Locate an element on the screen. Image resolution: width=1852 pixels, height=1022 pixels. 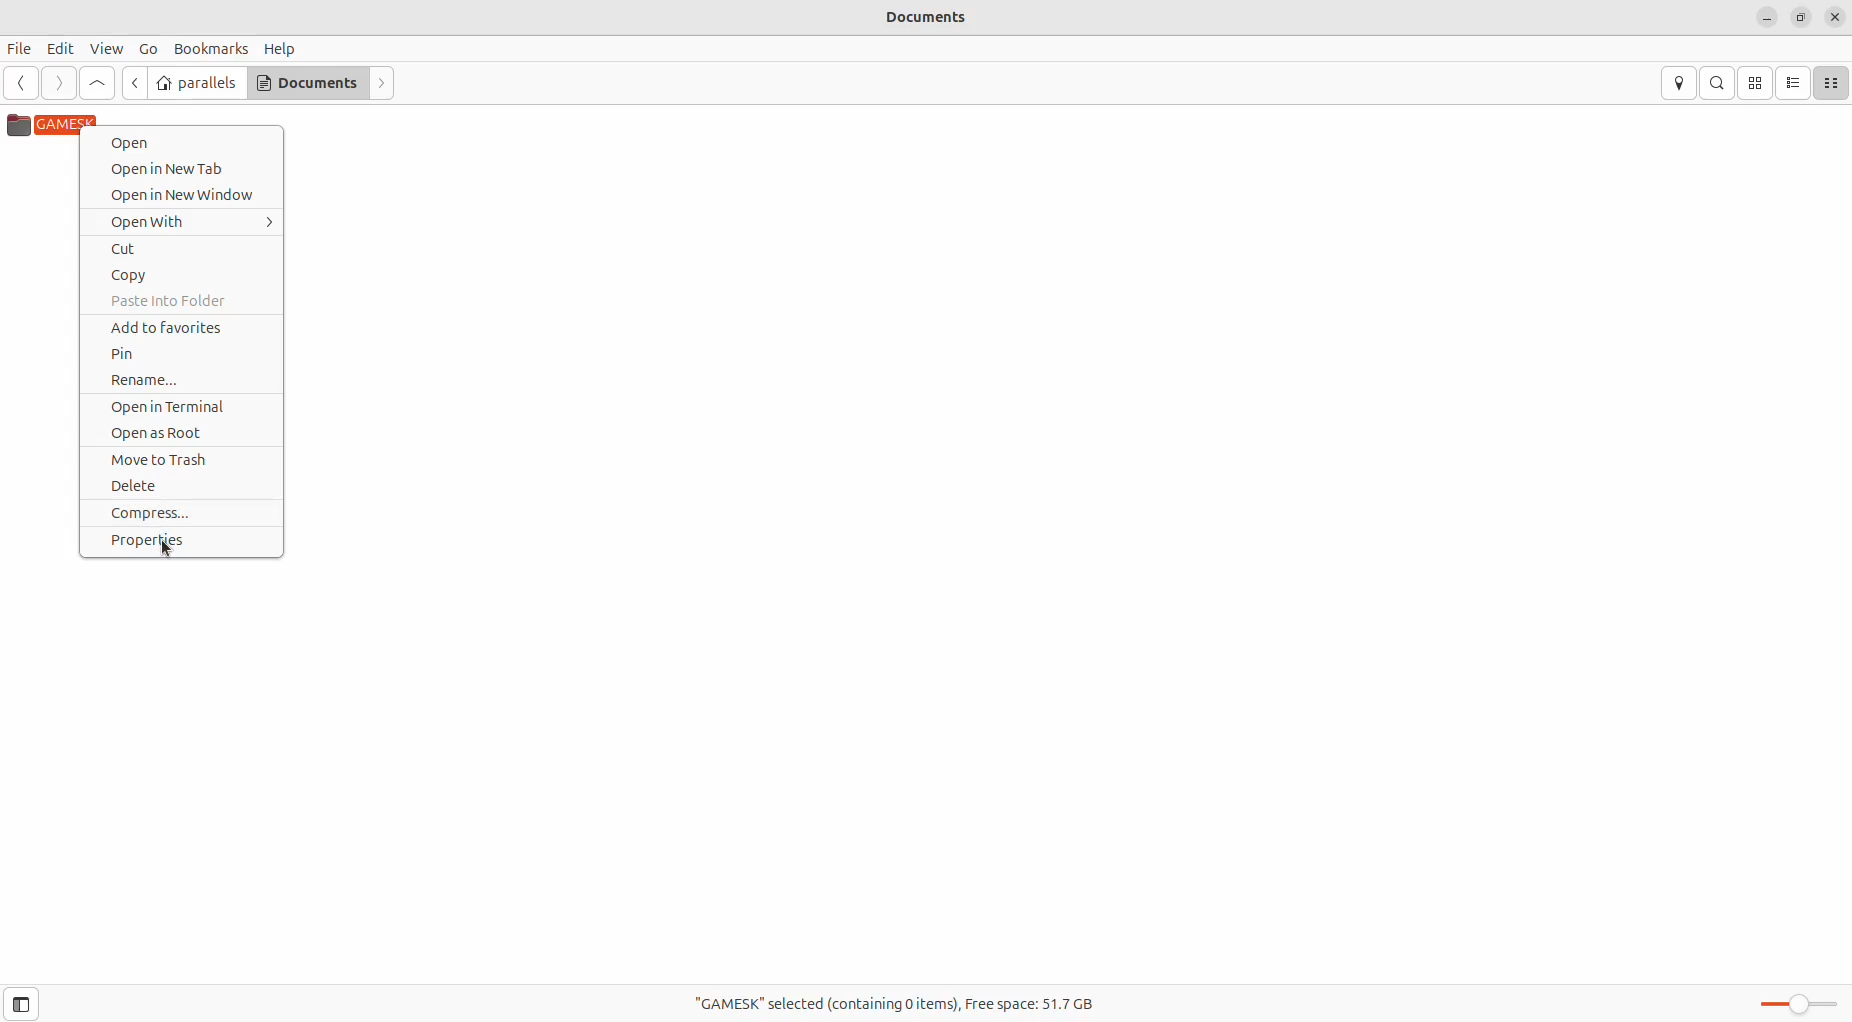
copy is located at coordinates (183, 275).